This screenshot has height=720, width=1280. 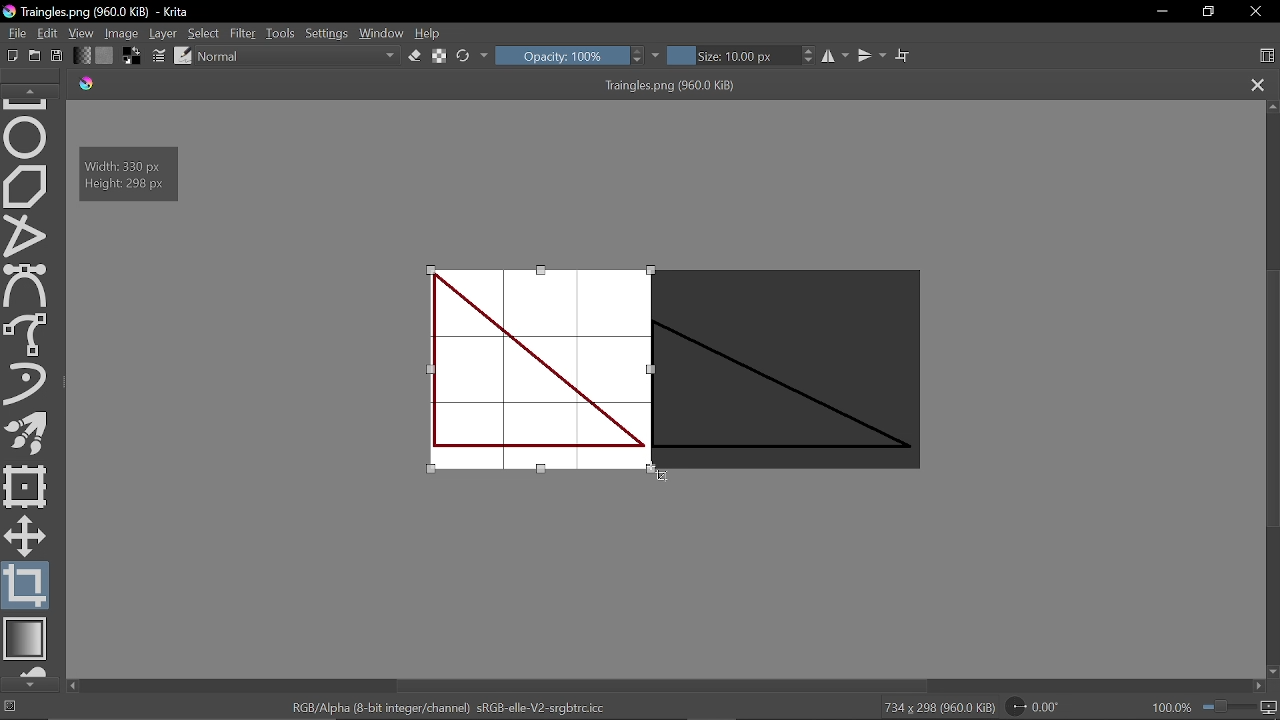 I want to click on Select, so click(x=205, y=34).